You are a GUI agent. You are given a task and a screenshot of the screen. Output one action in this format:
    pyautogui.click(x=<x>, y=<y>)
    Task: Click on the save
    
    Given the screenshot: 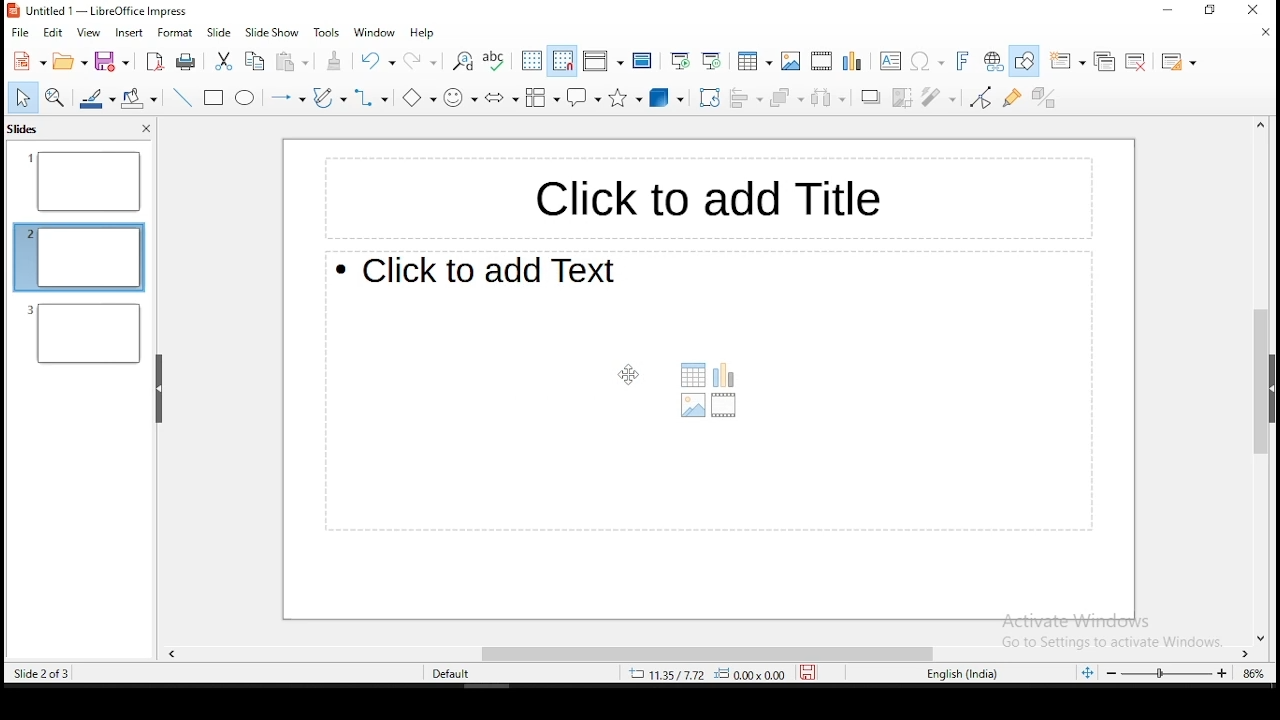 What is the action you would take?
    pyautogui.click(x=112, y=60)
    